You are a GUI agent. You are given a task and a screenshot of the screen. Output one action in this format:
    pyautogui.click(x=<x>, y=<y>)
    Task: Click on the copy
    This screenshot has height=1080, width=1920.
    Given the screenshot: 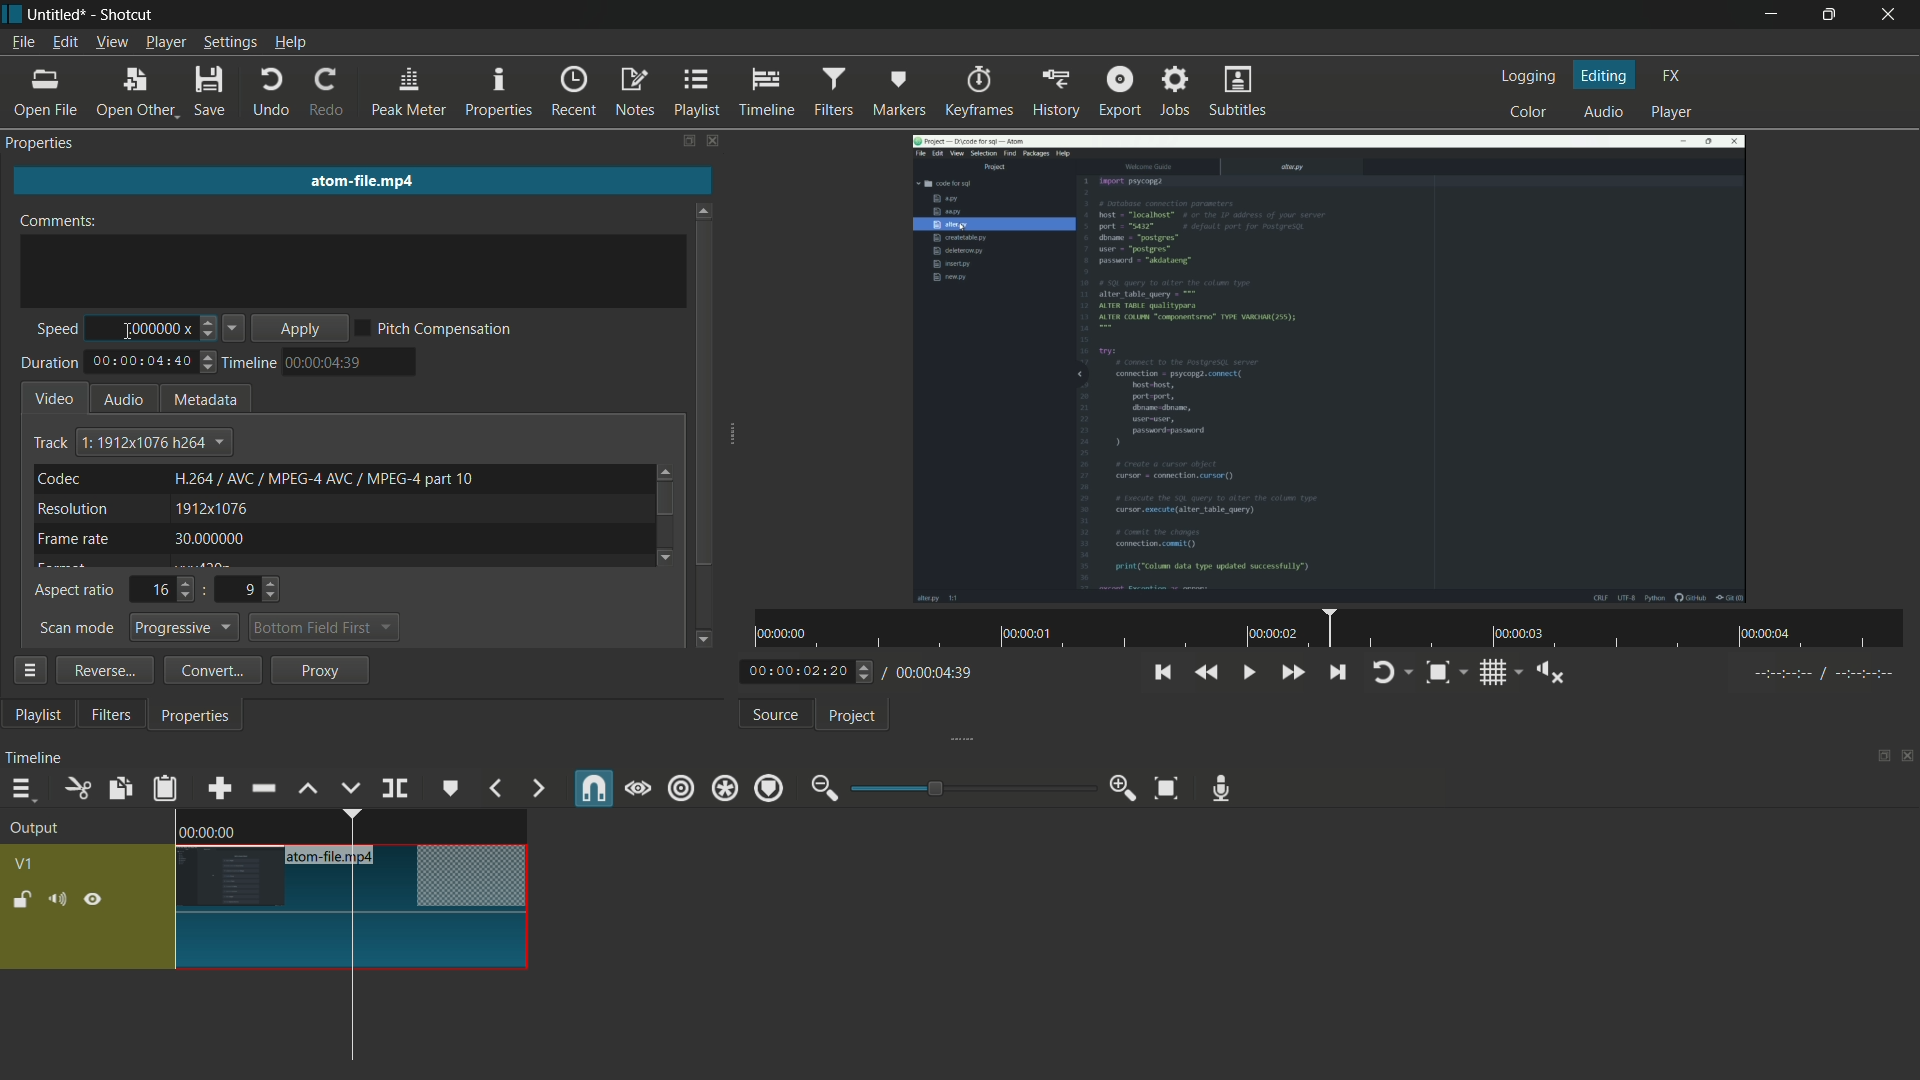 What is the action you would take?
    pyautogui.click(x=118, y=788)
    